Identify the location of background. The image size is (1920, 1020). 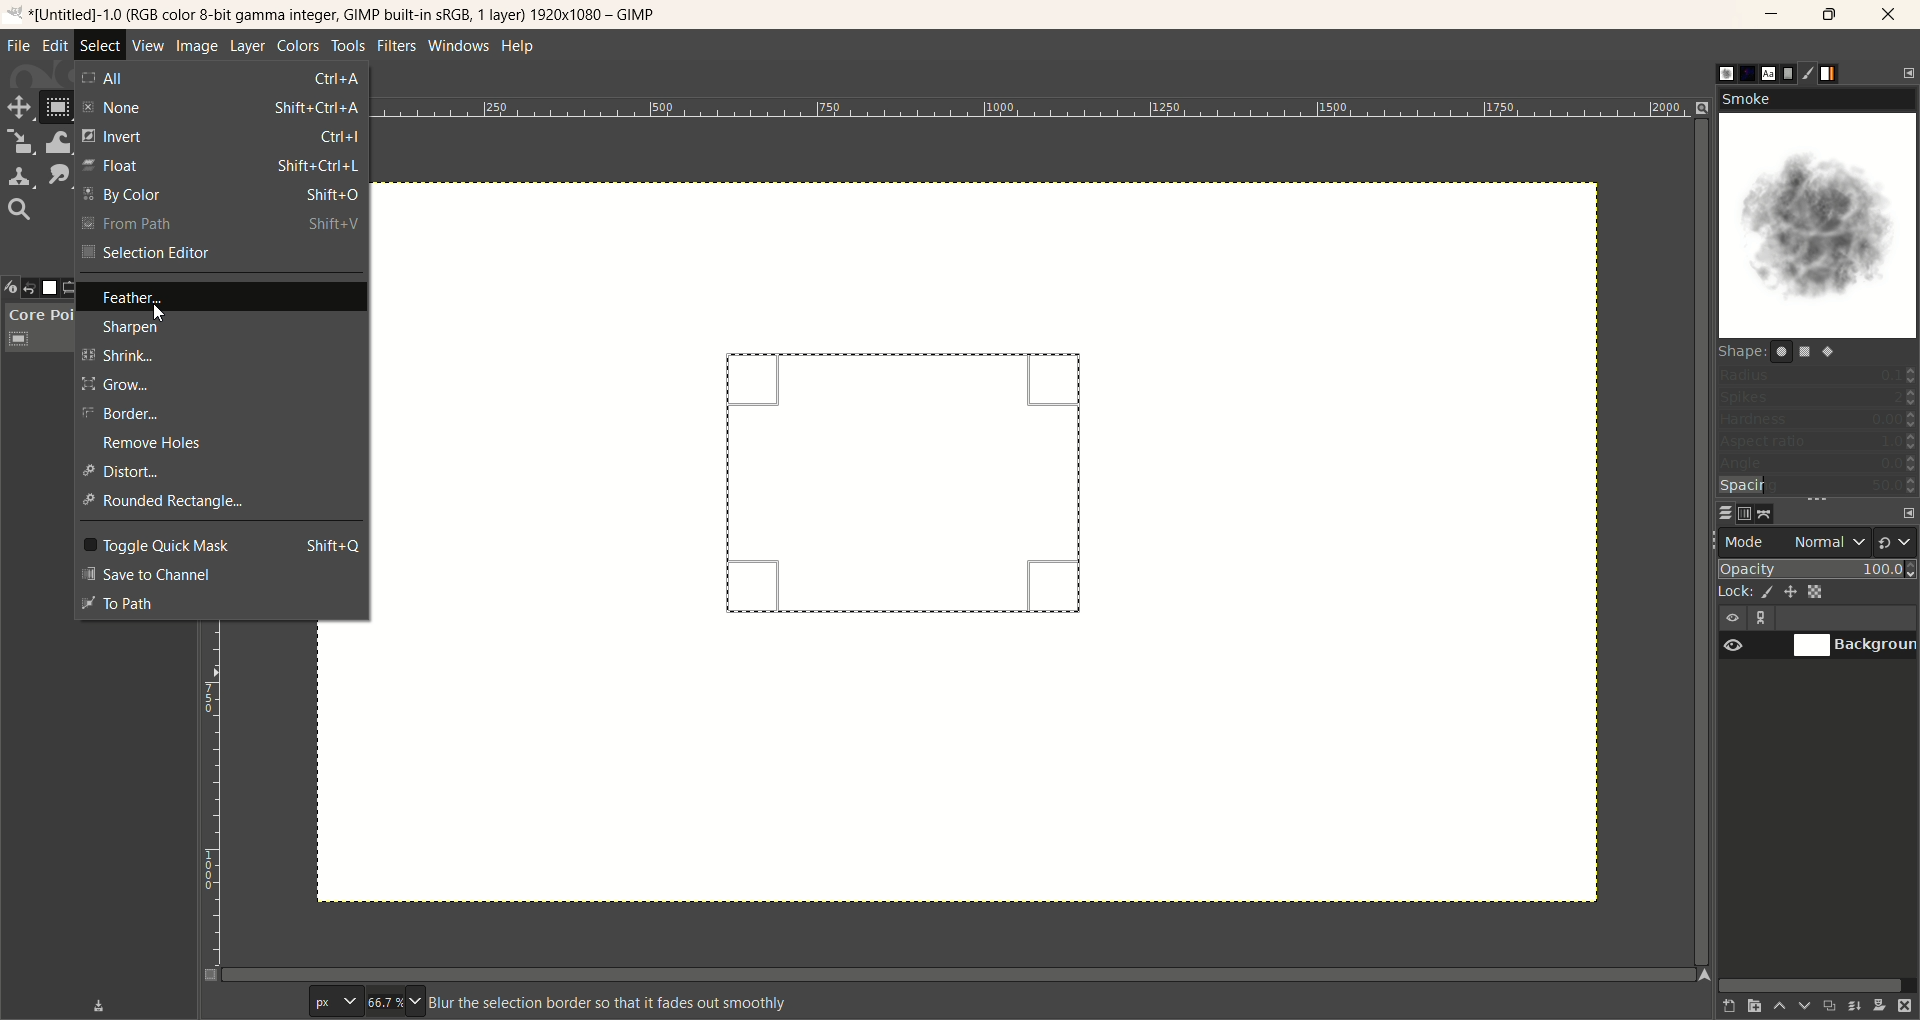
(1854, 646).